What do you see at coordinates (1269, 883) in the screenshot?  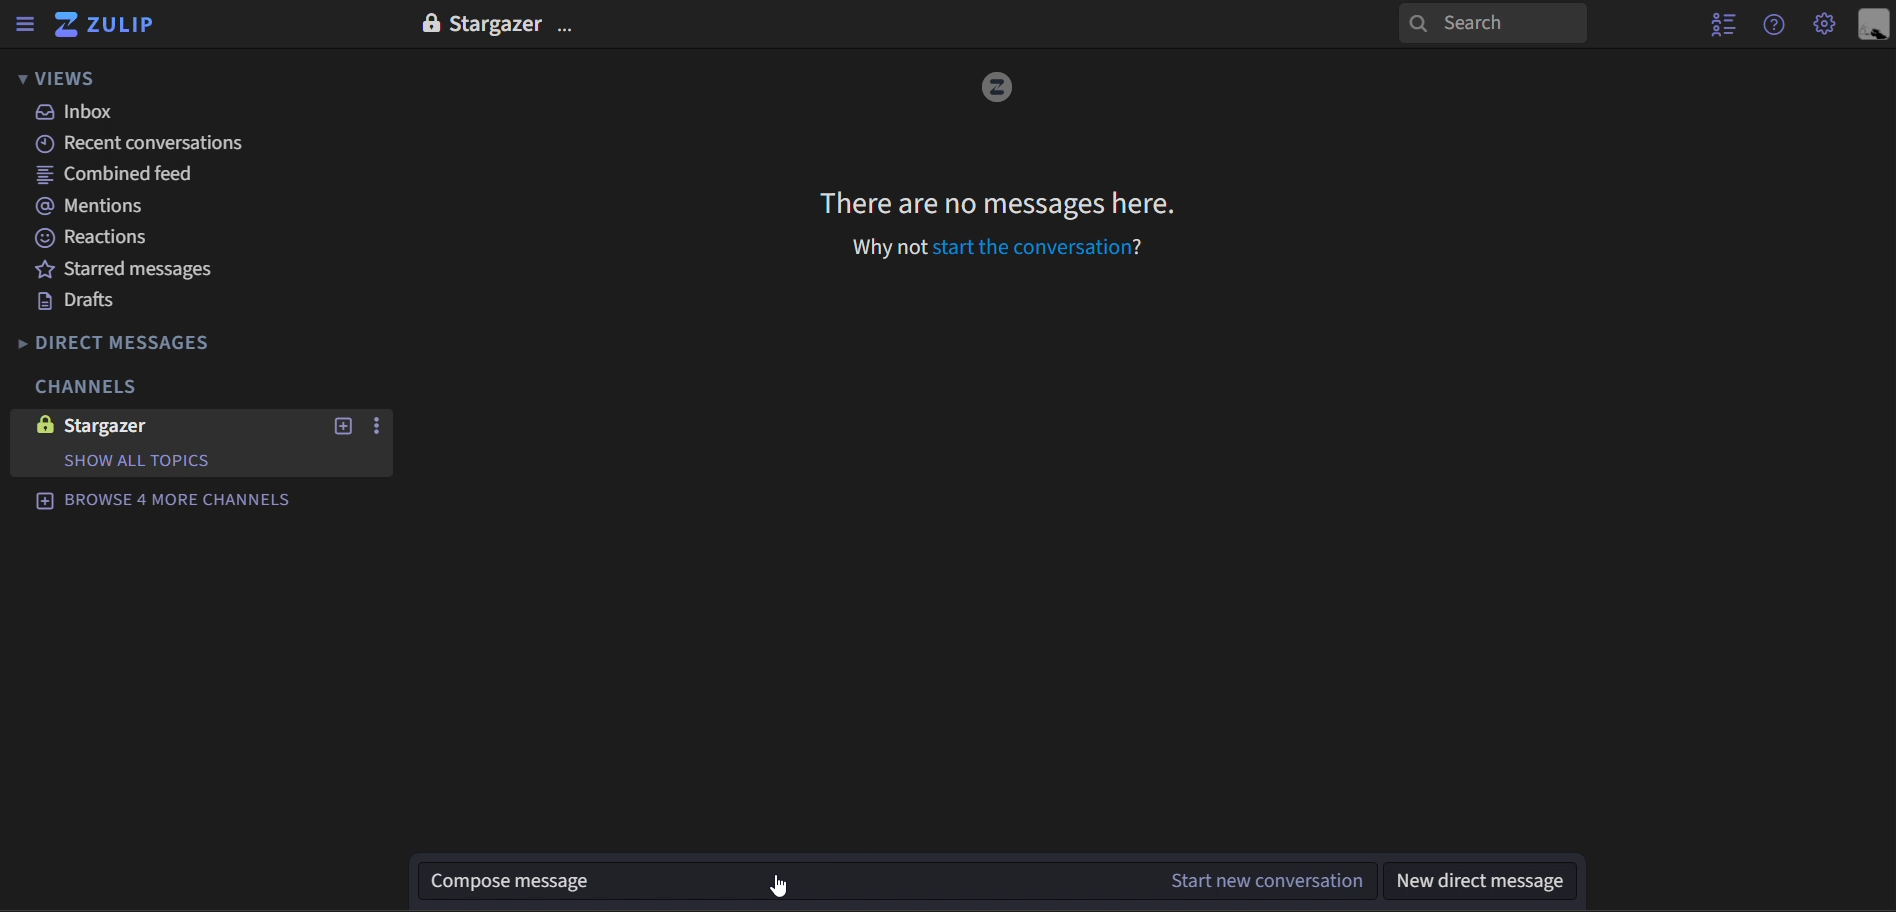 I see `start new conversation` at bounding box center [1269, 883].